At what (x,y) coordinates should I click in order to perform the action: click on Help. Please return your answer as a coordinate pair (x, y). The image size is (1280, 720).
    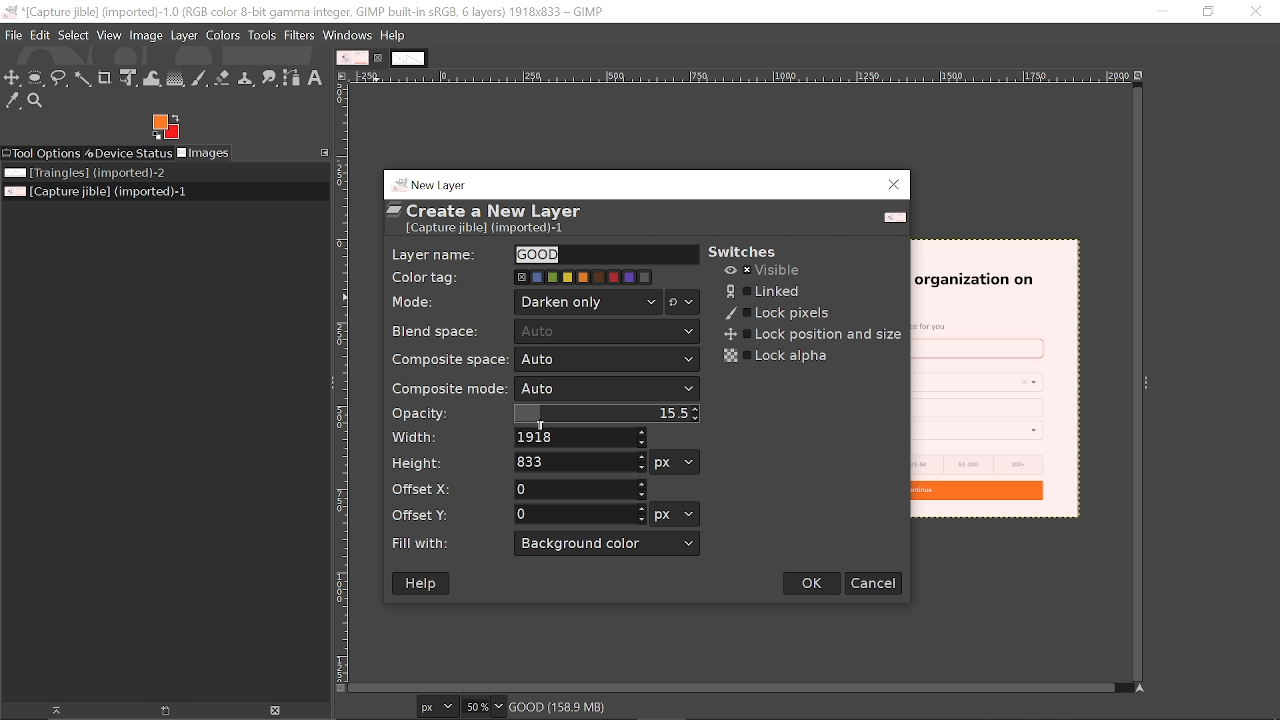
    Looking at the image, I should click on (423, 584).